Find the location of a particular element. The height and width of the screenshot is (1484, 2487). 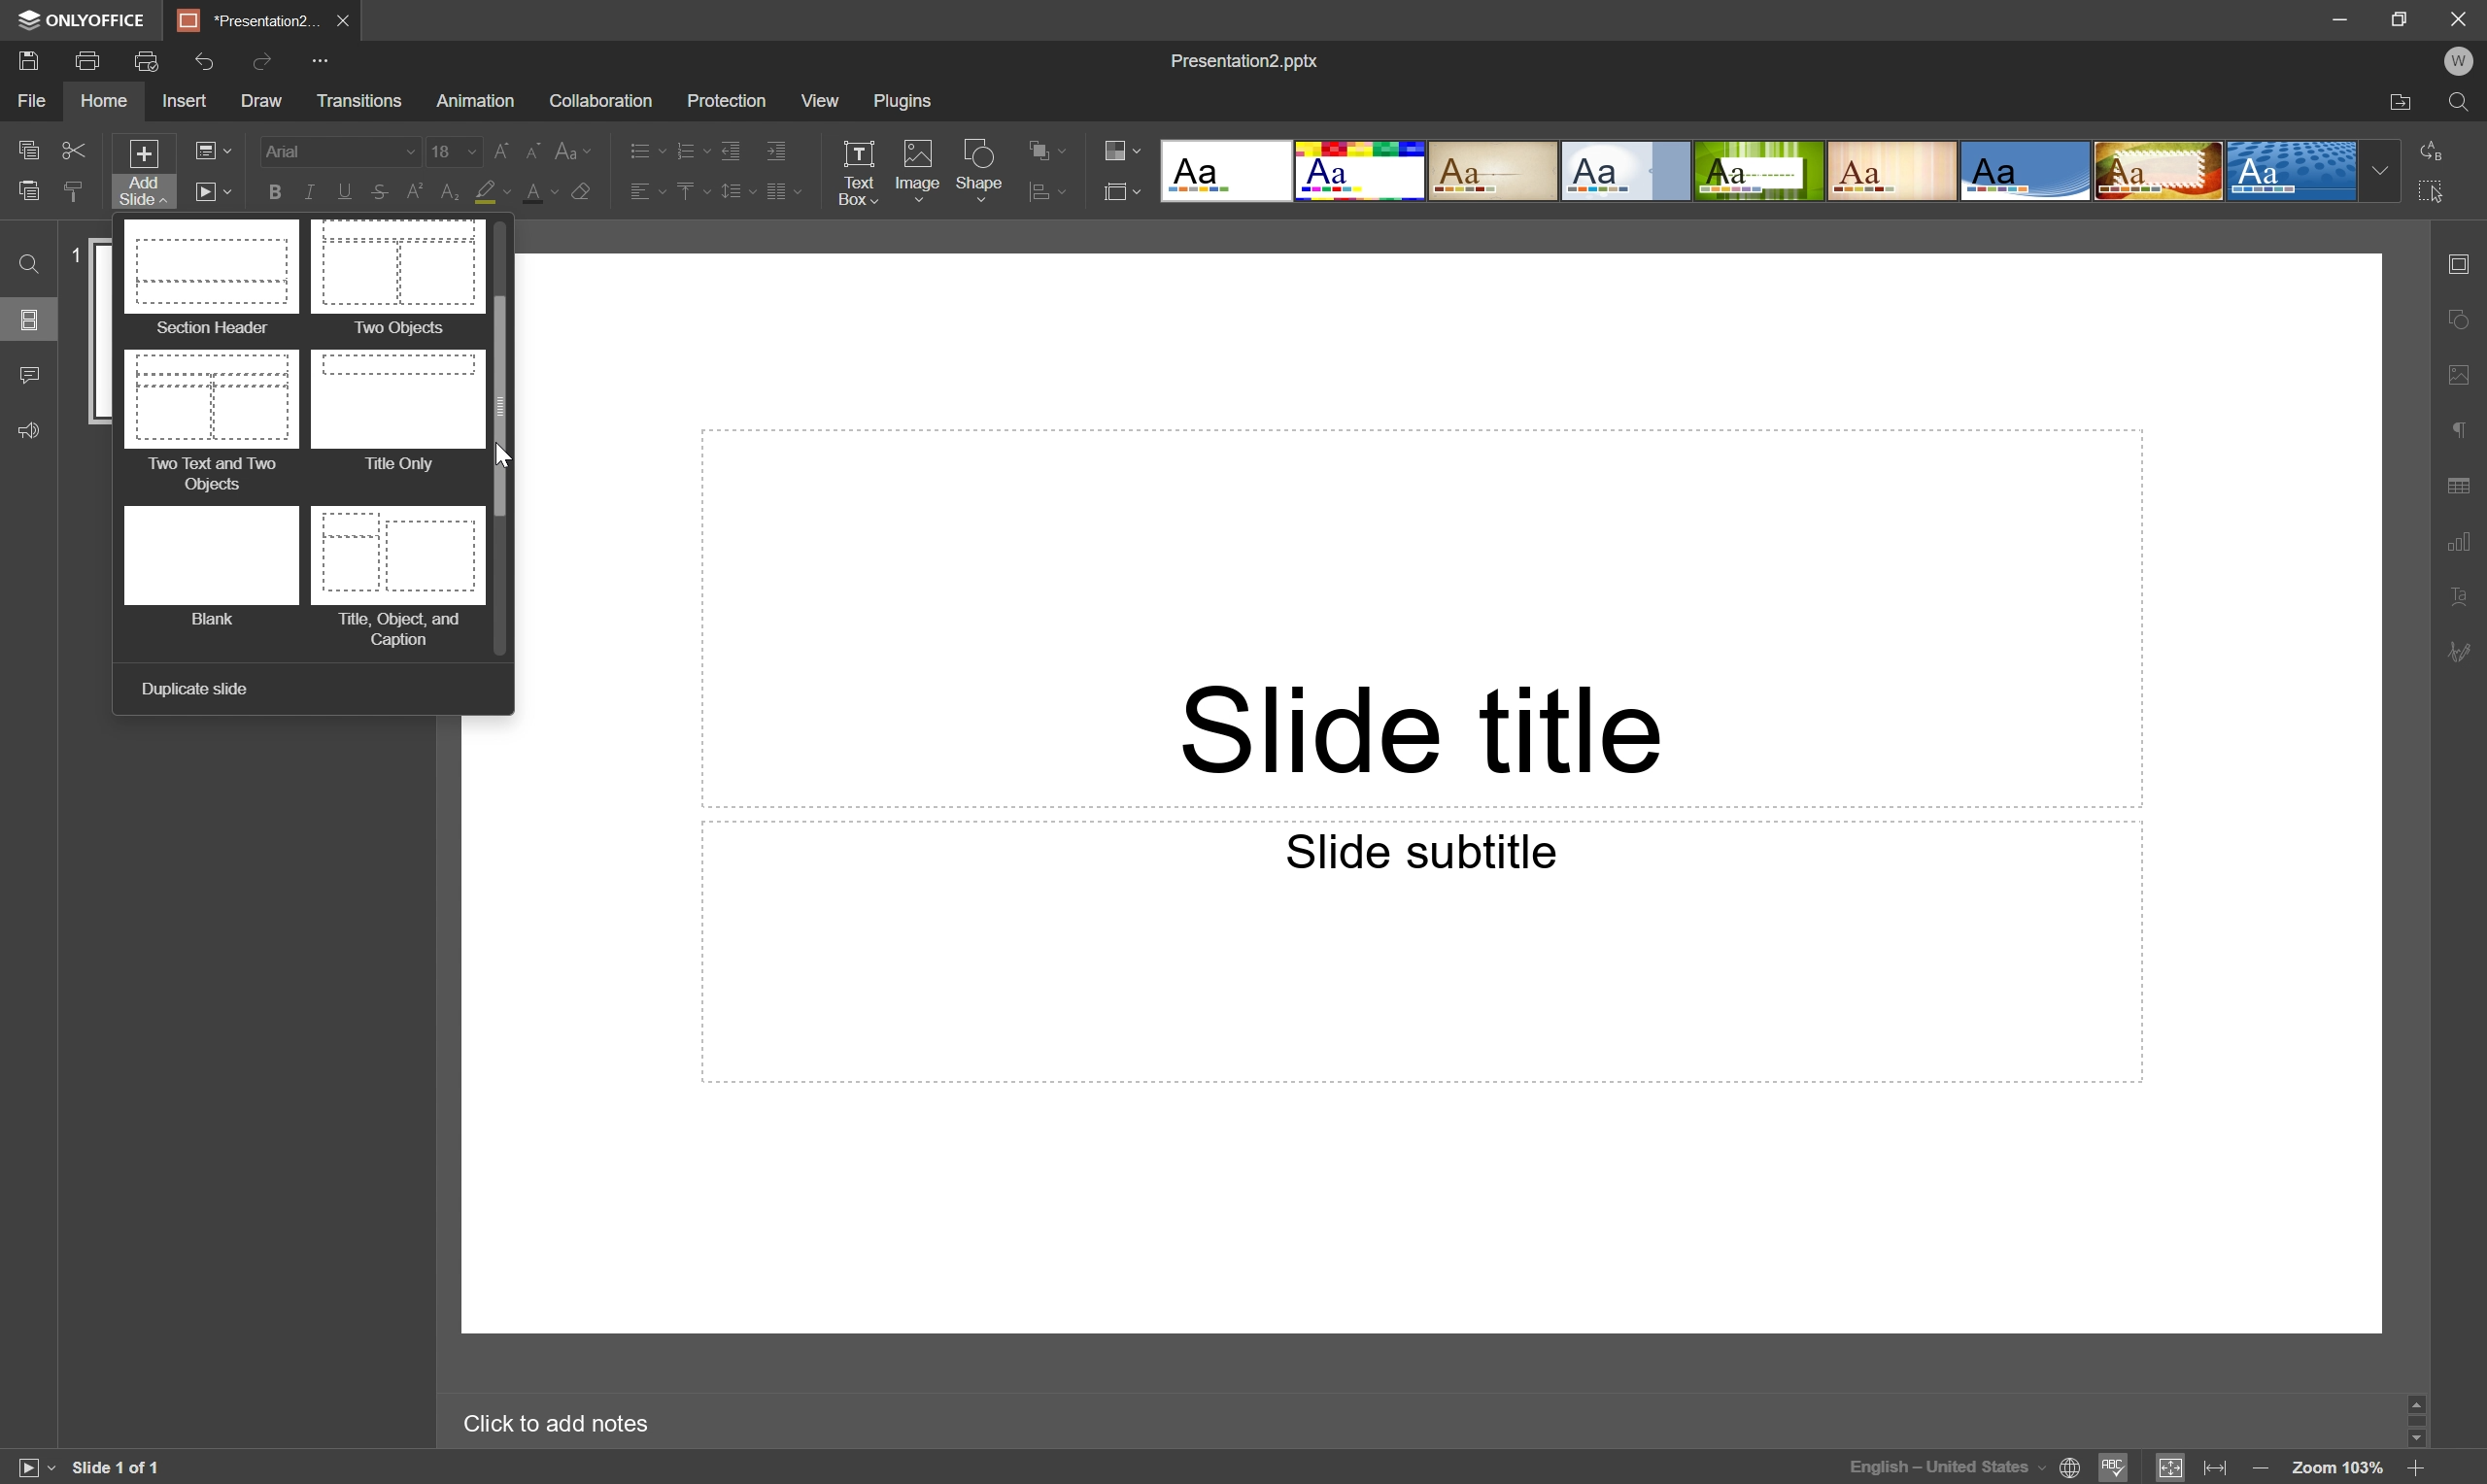

Text Box is located at coordinates (863, 169).